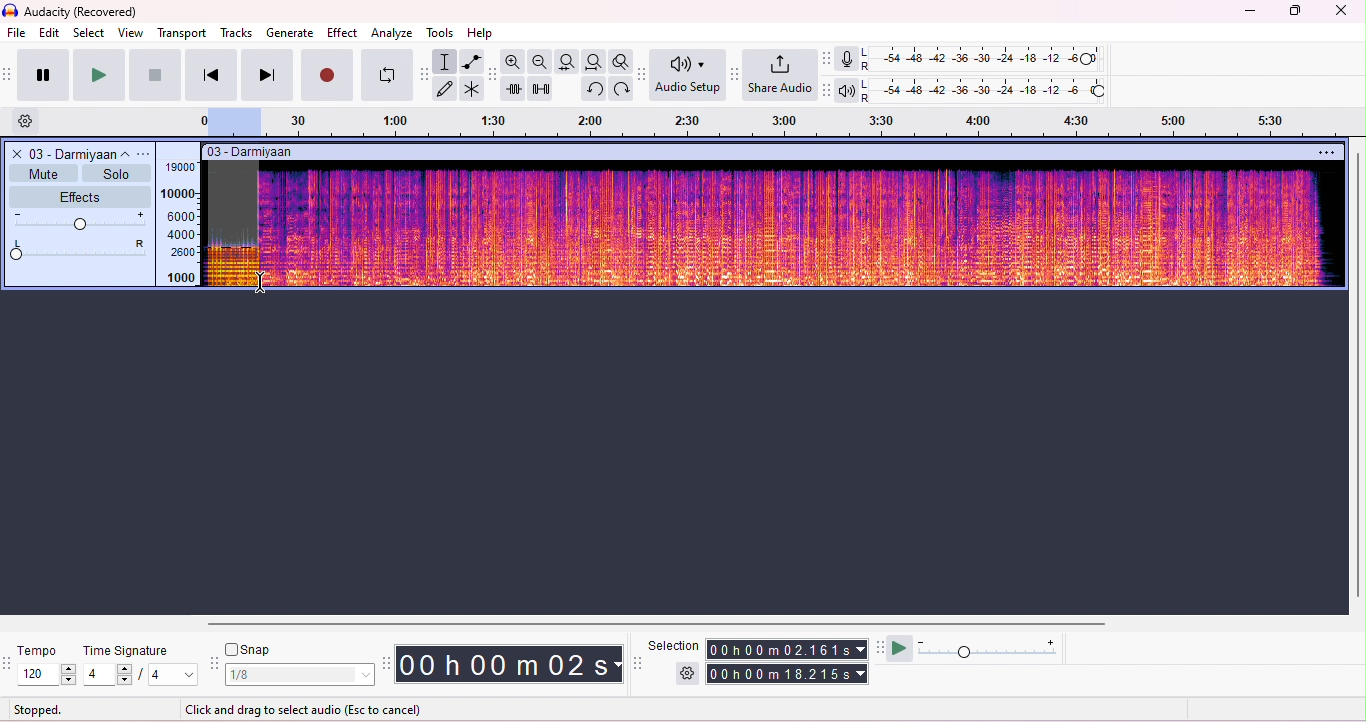 This screenshot has width=1366, height=722. What do you see at coordinates (830, 90) in the screenshot?
I see `playback meter toolbar` at bounding box center [830, 90].